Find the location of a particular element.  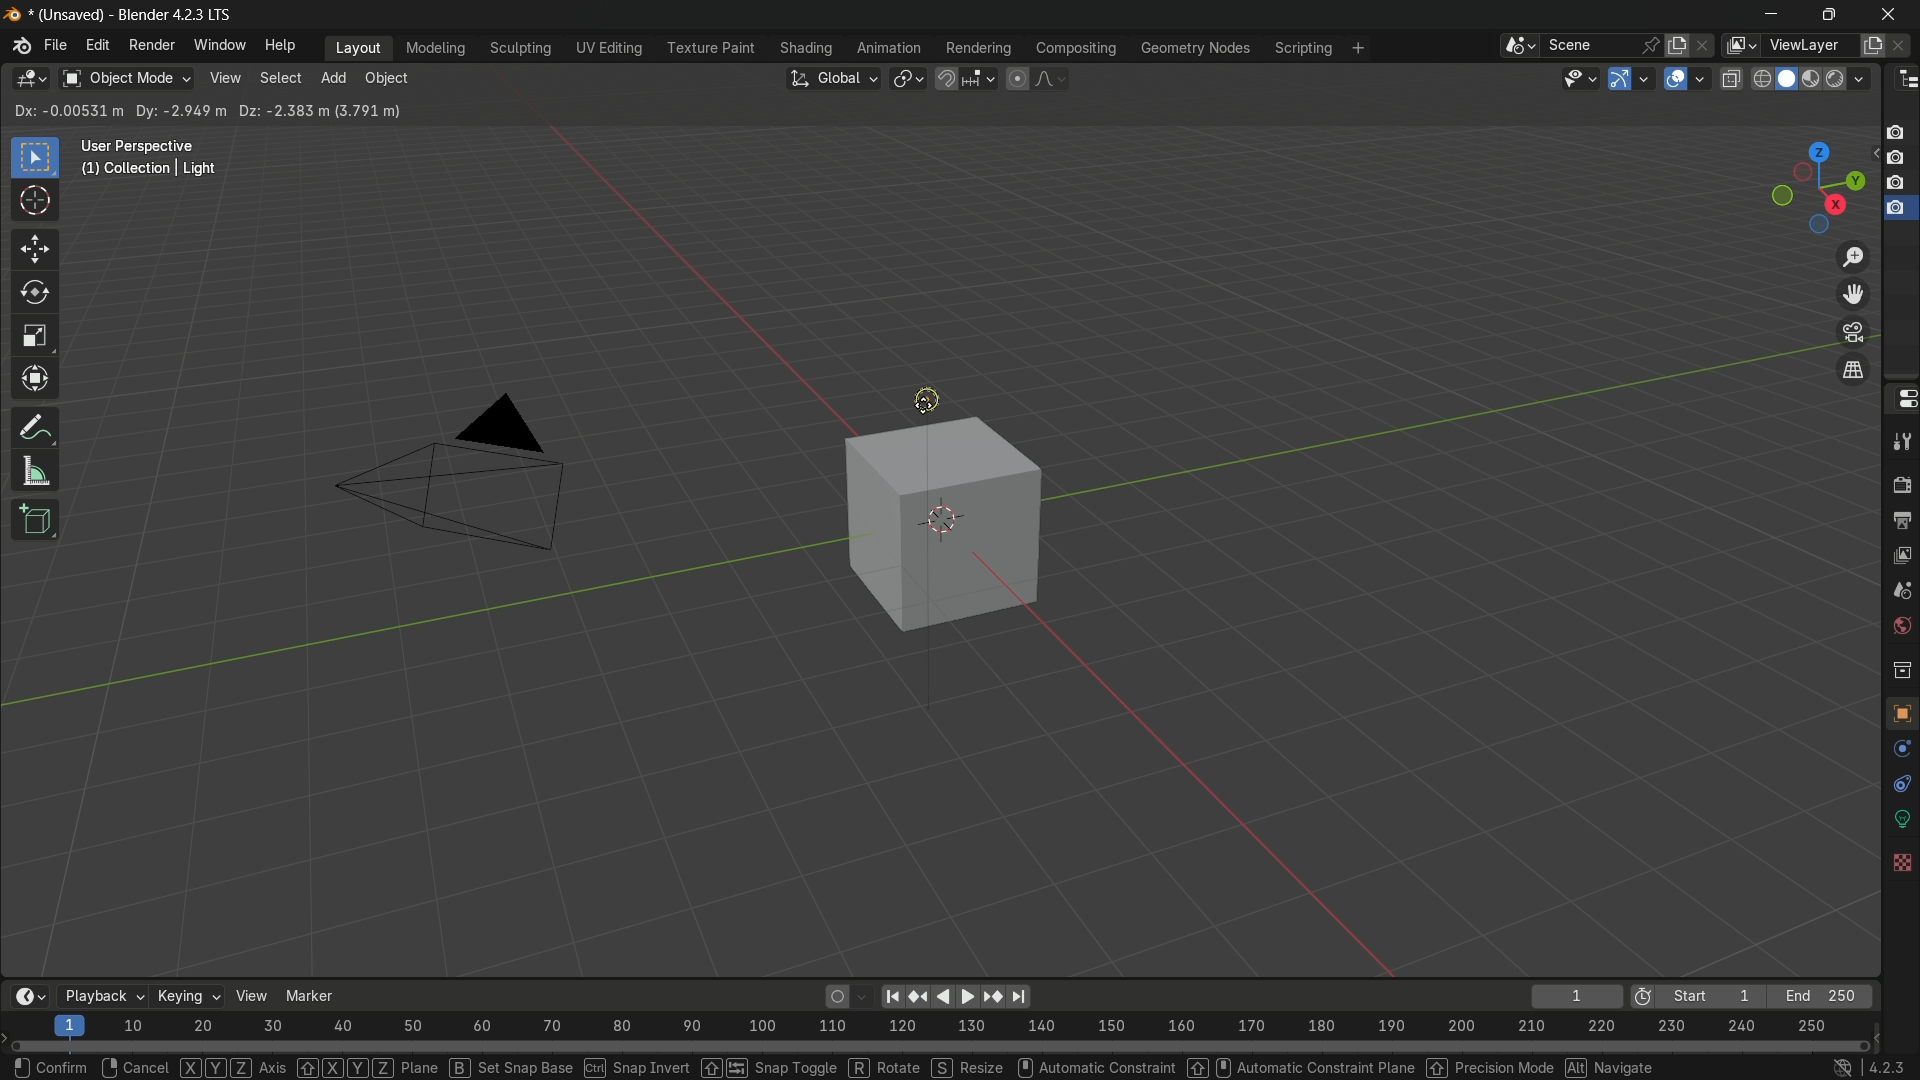

maximize or restore is located at coordinates (1828, 15).